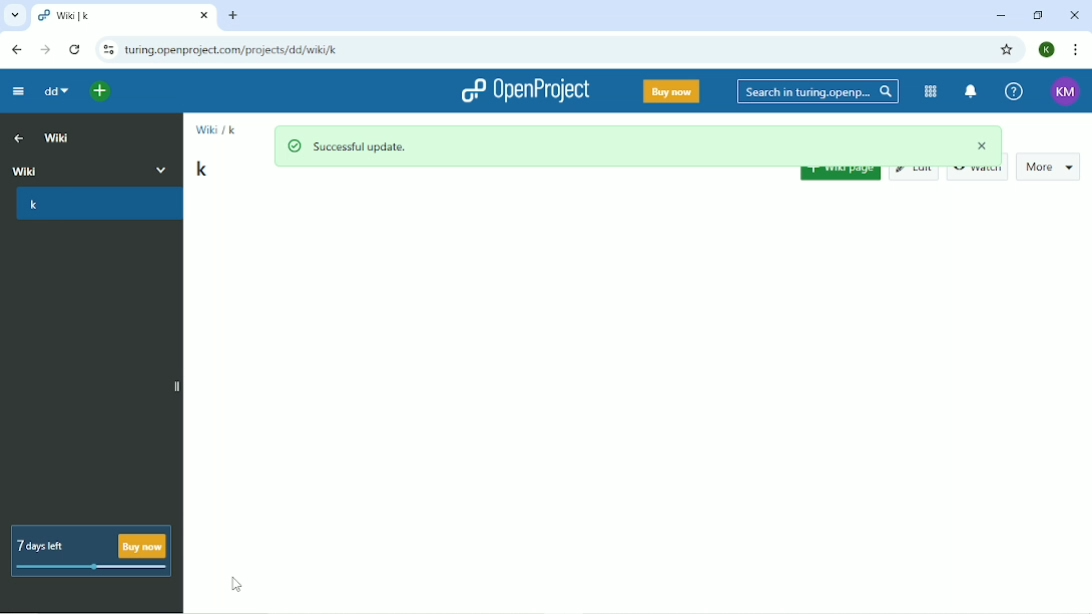 The width and height of the screenshot is (1092, 614). I want to click on Buy now, so click(671, 91).